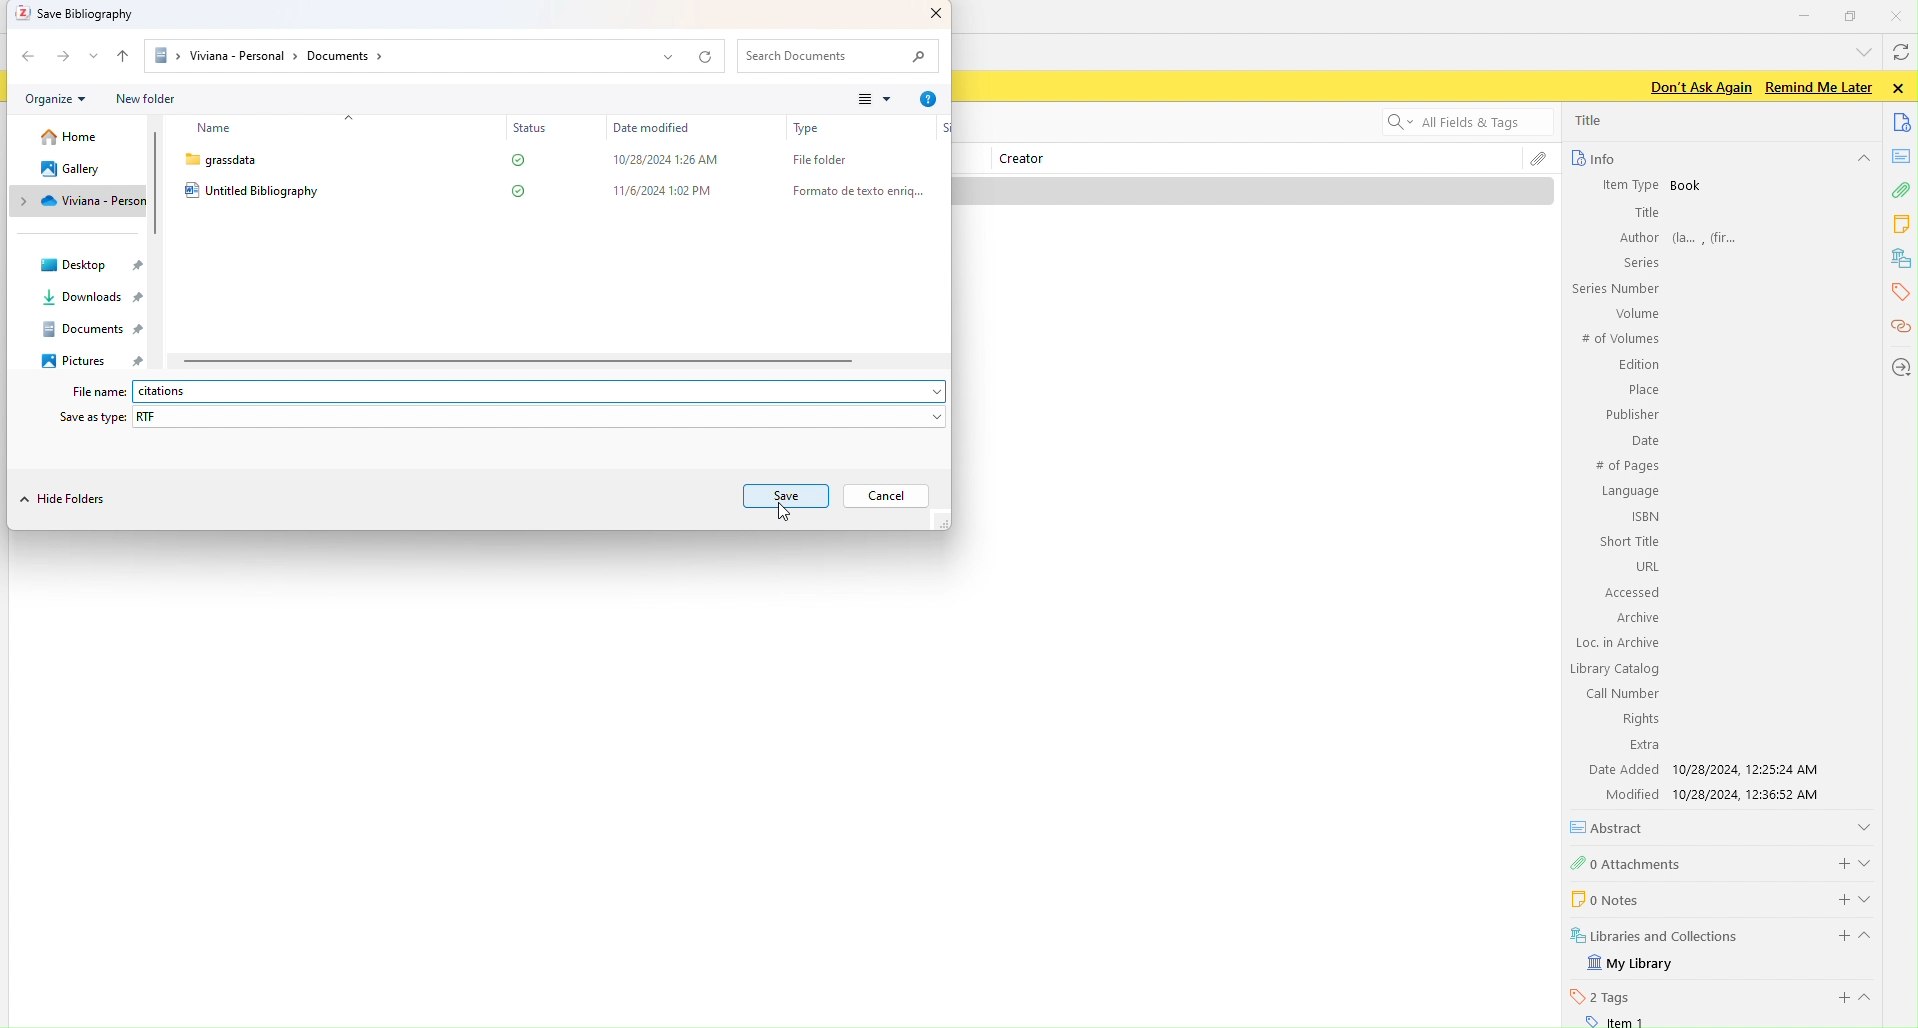 This screenshot has height=1028, width=1918. Describe the element at coordinates (27, 55) in the screenshot. I see `previous` at that location.